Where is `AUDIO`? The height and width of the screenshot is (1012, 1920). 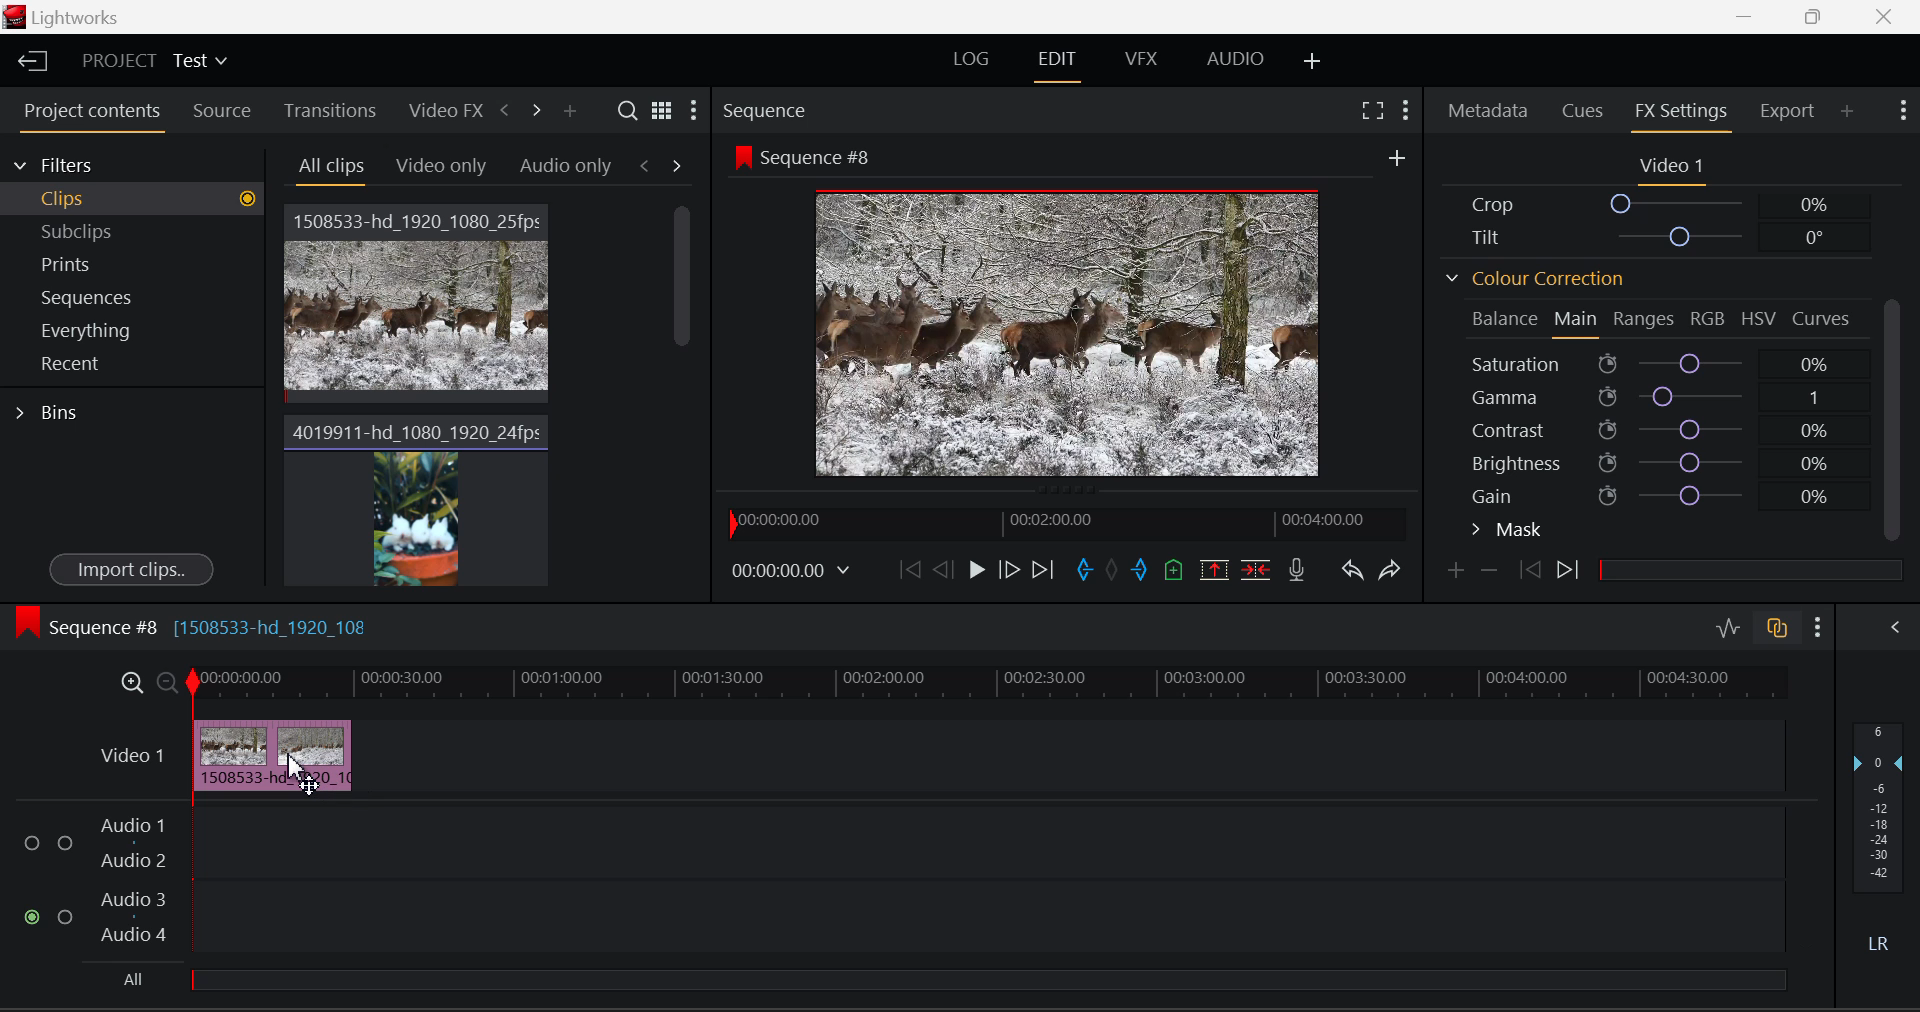
AUDIO is located at coordinates (1234, 60).